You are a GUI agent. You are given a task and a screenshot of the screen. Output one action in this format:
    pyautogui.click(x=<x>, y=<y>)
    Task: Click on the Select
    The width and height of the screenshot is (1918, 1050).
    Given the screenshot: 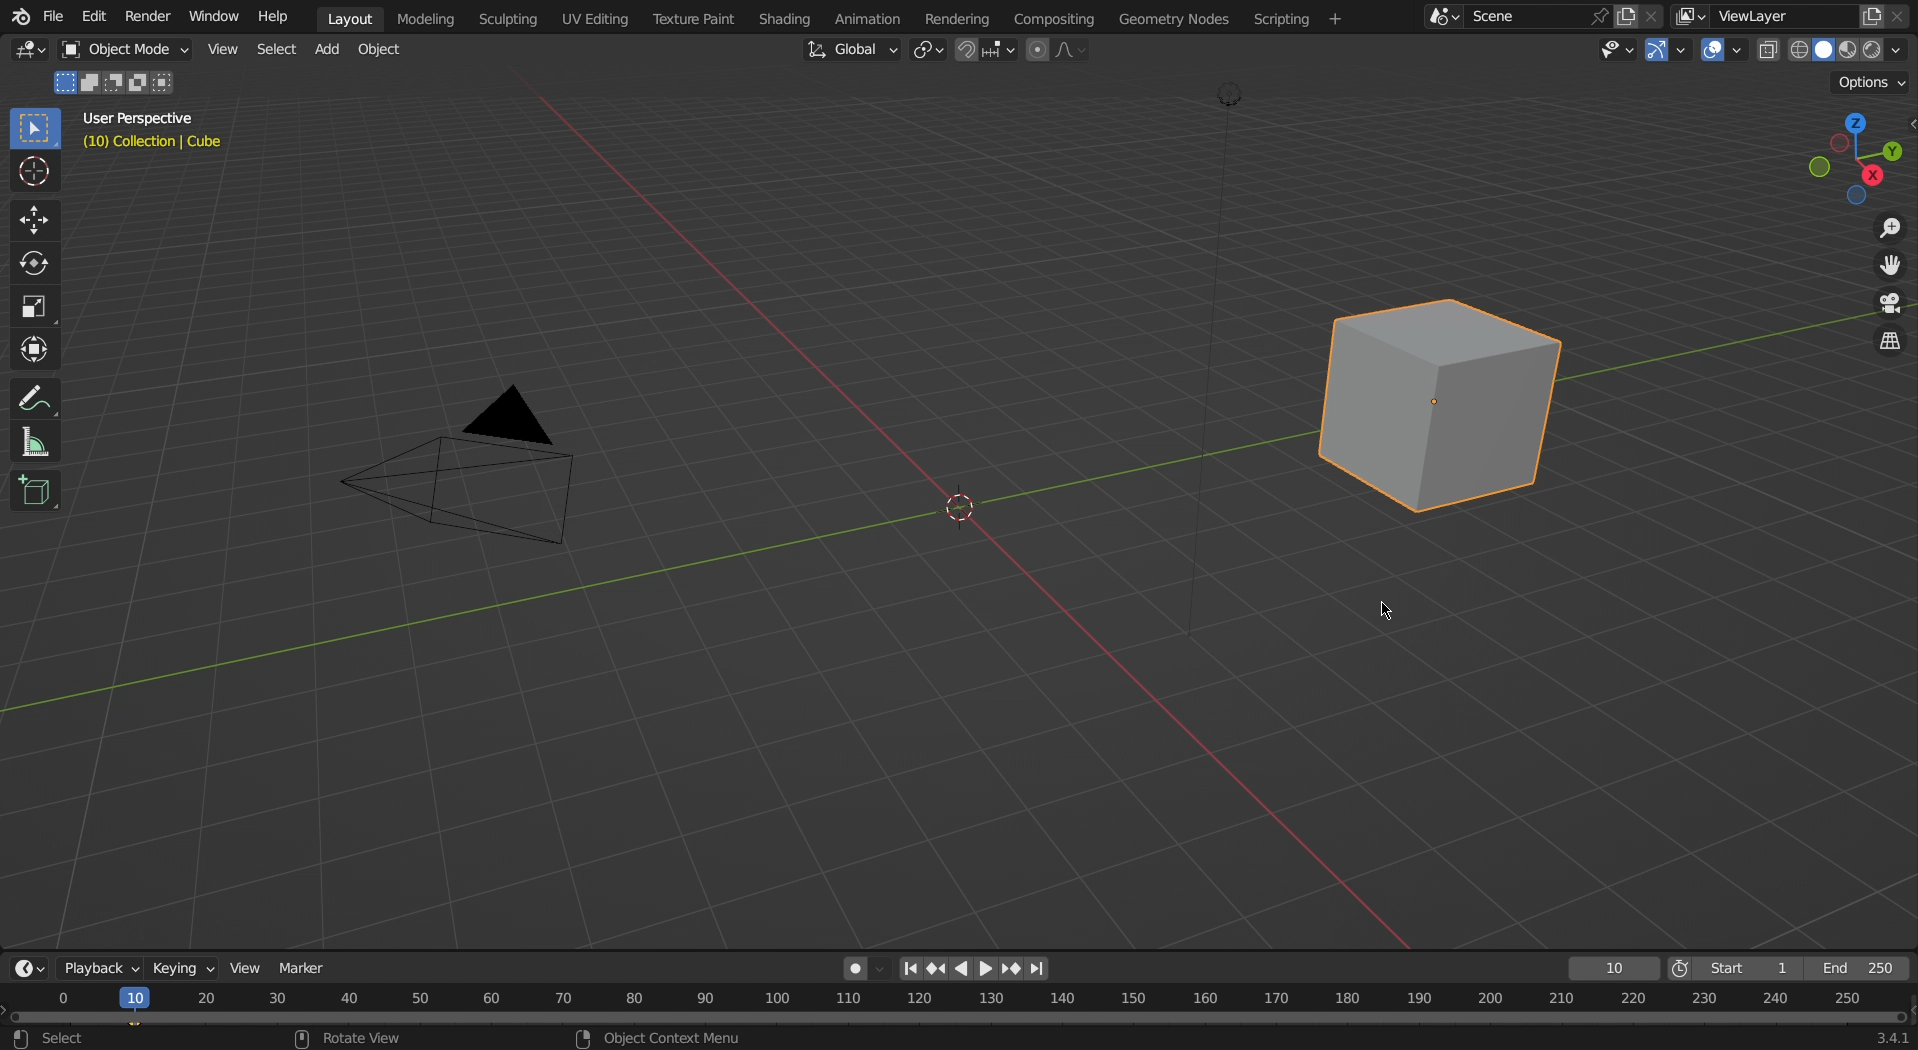 What is the action you would take?
    pyautogui.click(x=276, y=50)
    